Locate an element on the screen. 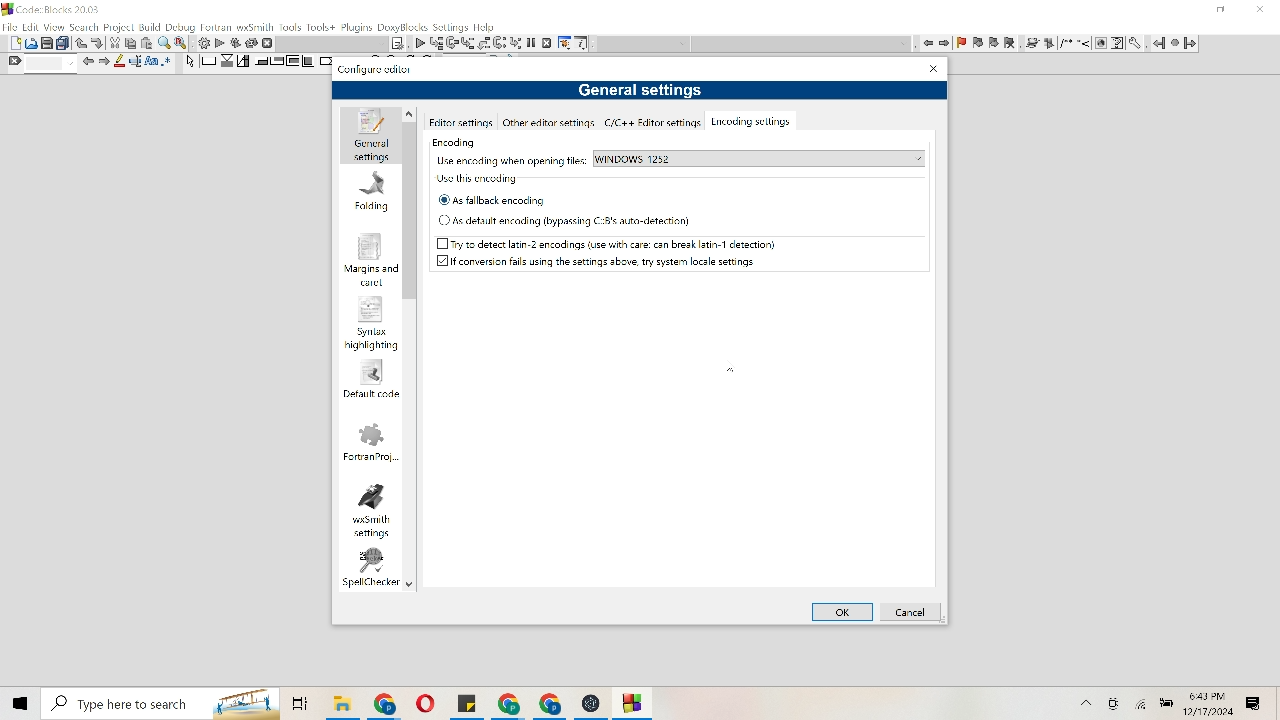 The image size is (1280, 720). Move down is located at coordinates (98, 43).